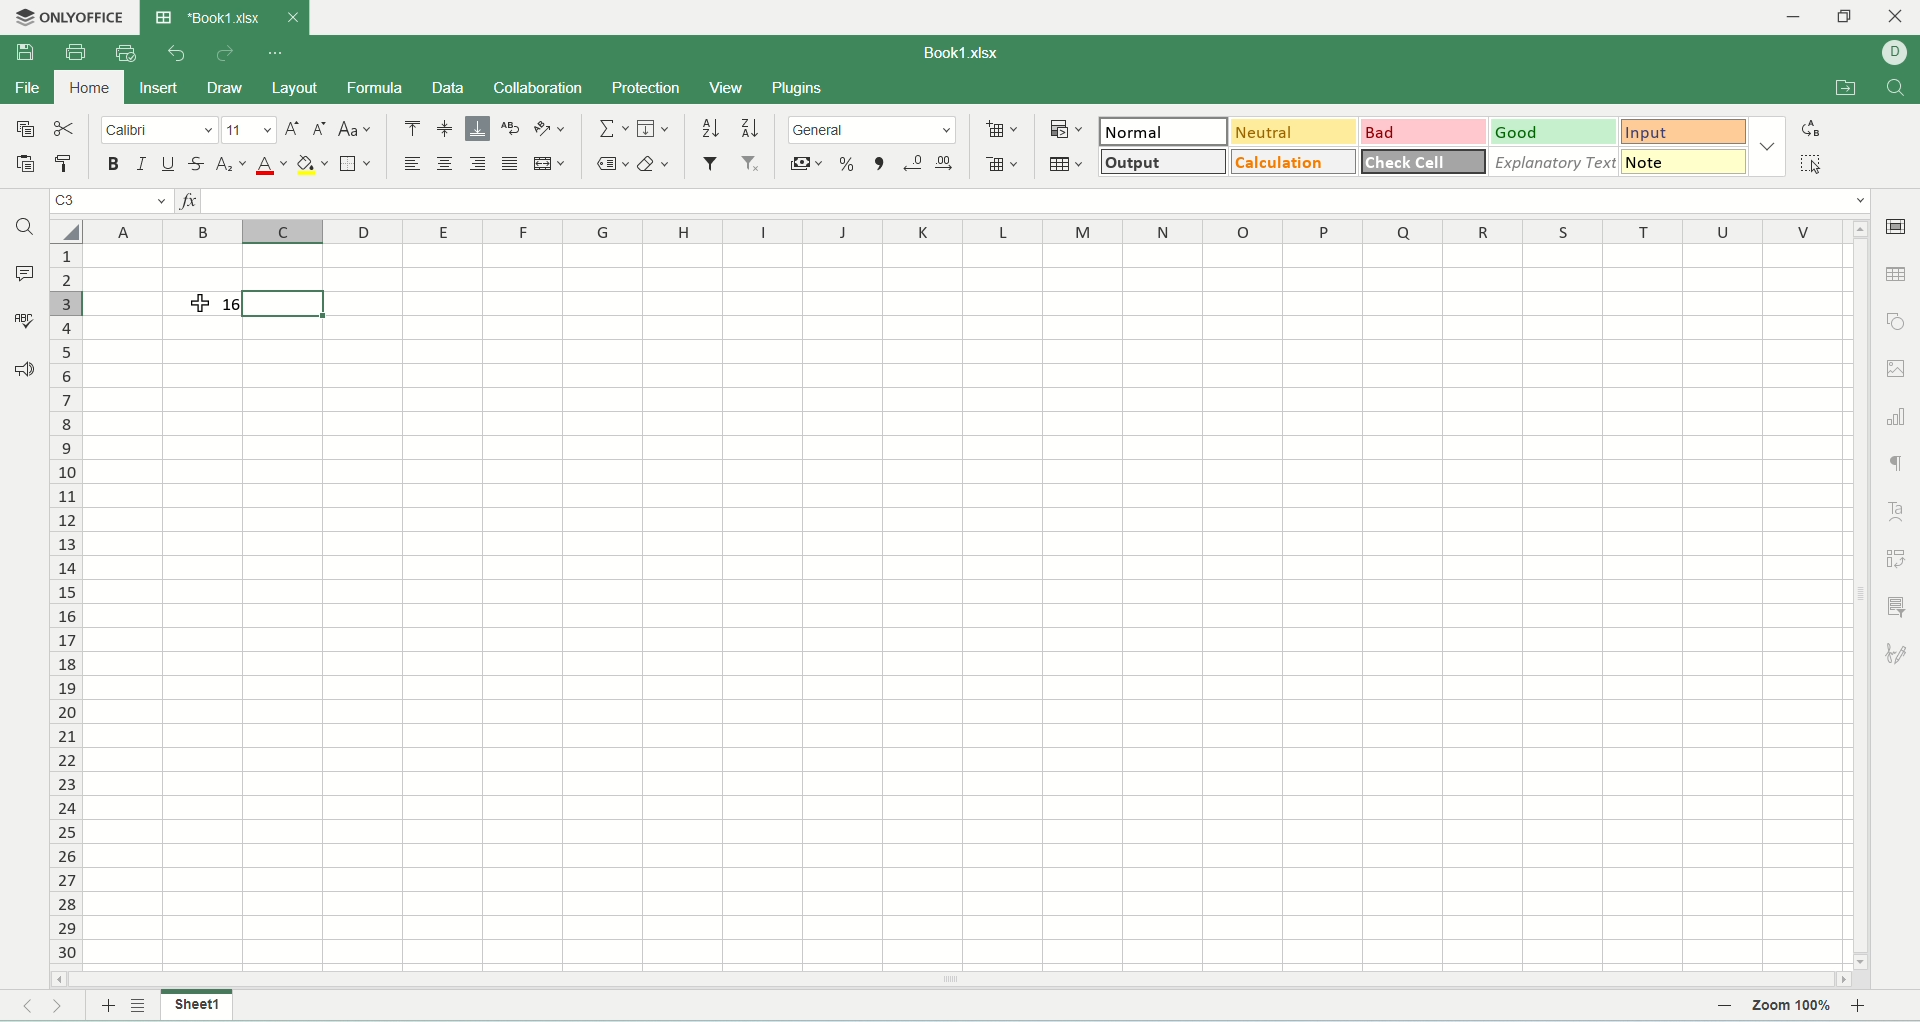 Image resolution: width=1920 pixels, height=1022 pixels. Describe the element at coordinates (751, 127) in the screenshot. I see `sort descending` at that location.